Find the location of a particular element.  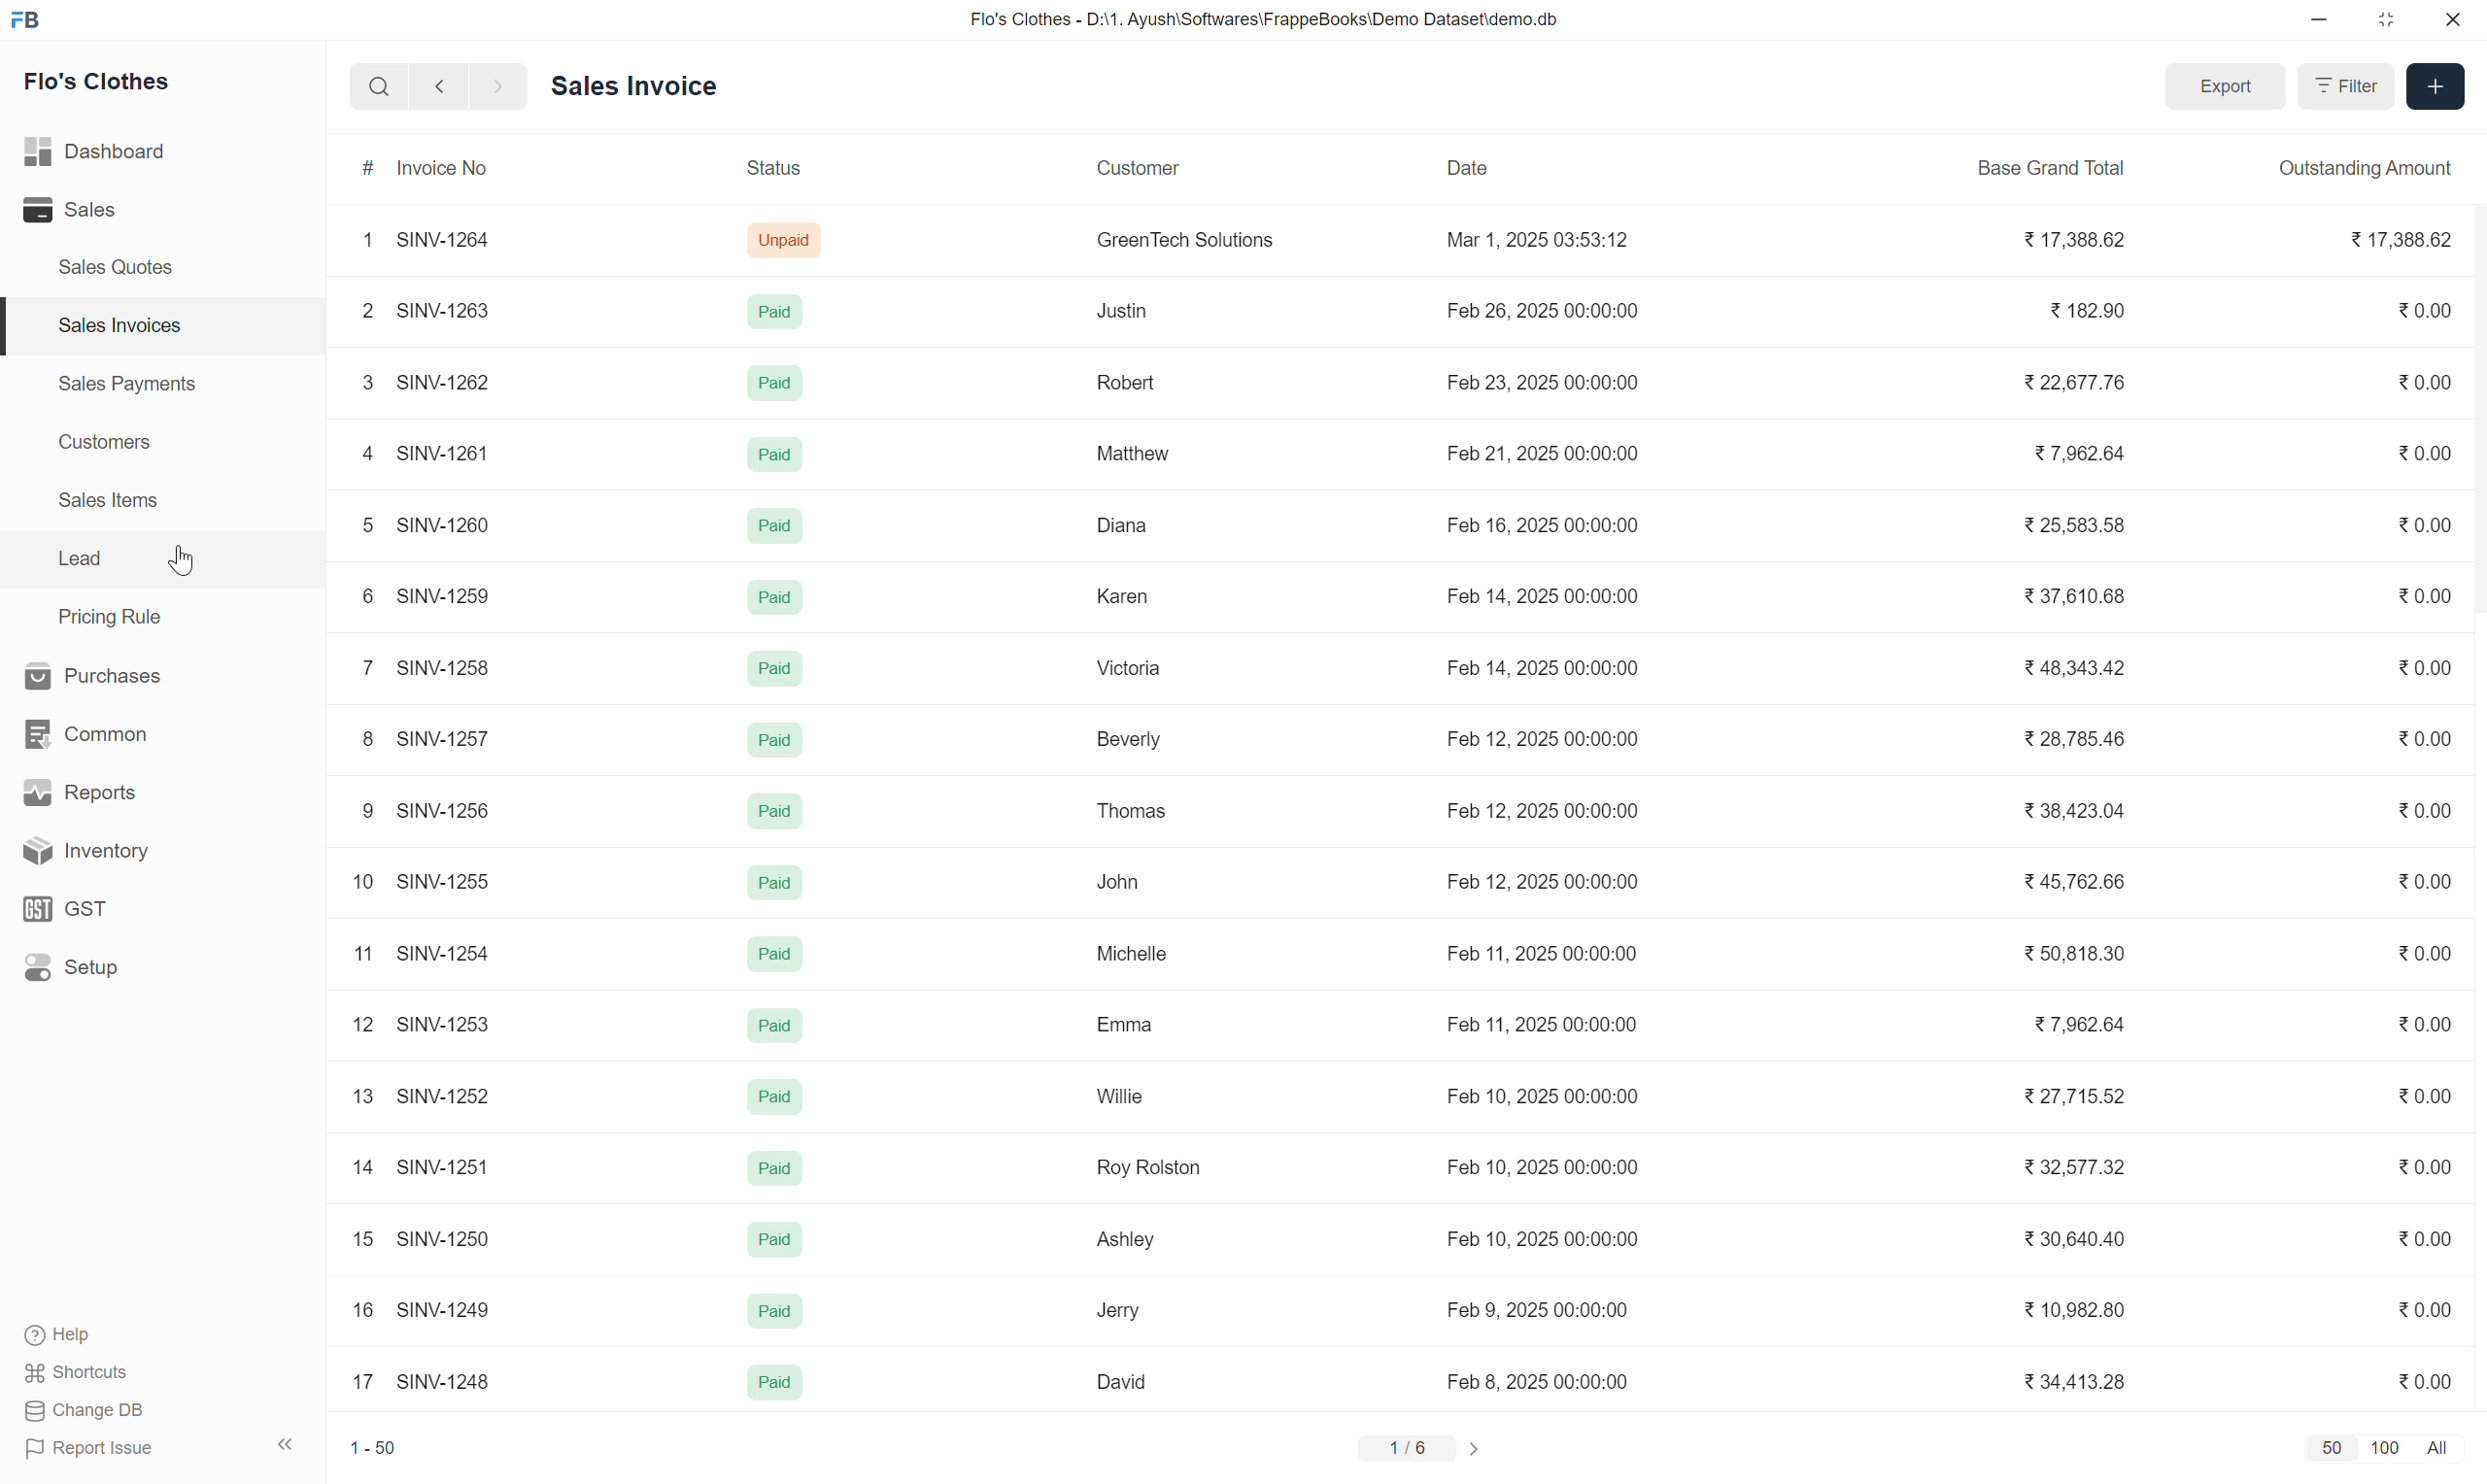

Jerry is located at coordinates (1116, 1311).